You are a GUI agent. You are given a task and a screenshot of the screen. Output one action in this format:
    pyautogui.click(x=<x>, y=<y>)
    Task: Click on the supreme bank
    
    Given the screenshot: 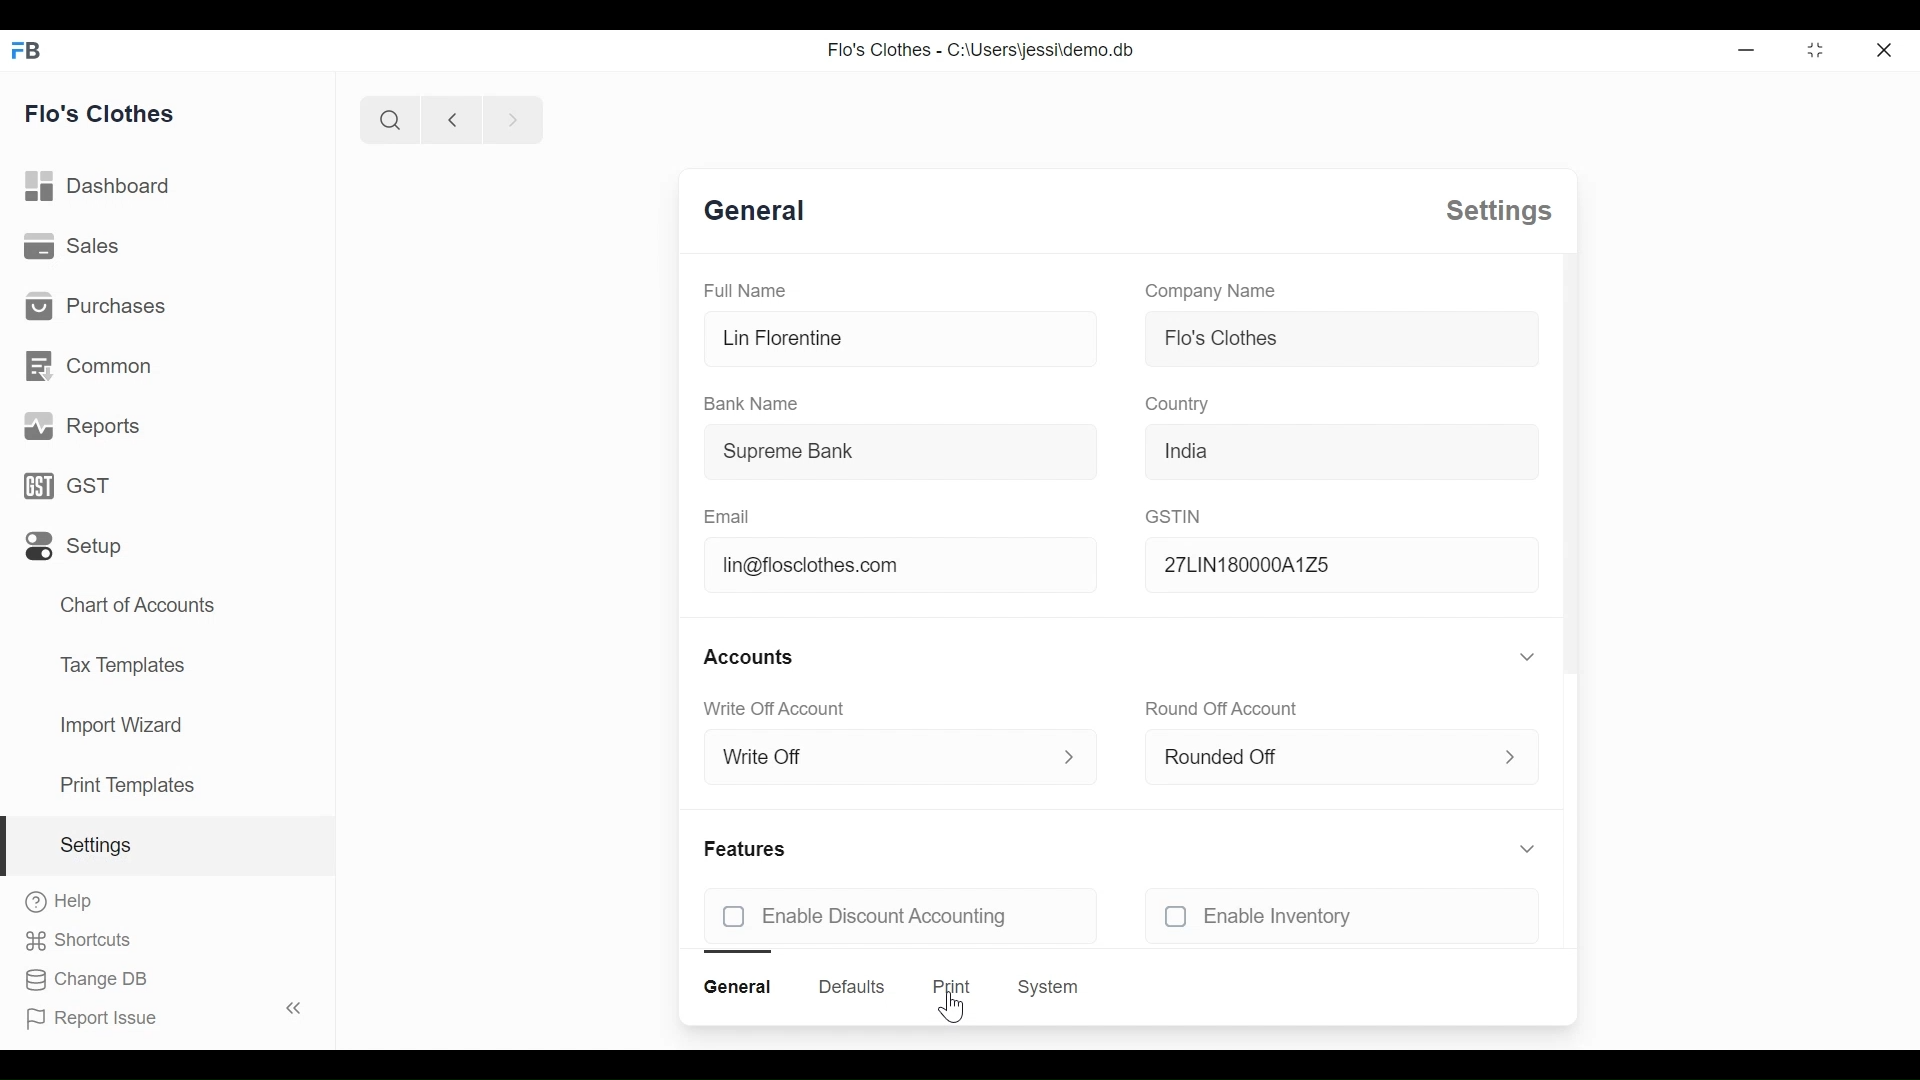 What is the action you would take?
    pyautogui.click(x=900, y=451)
    